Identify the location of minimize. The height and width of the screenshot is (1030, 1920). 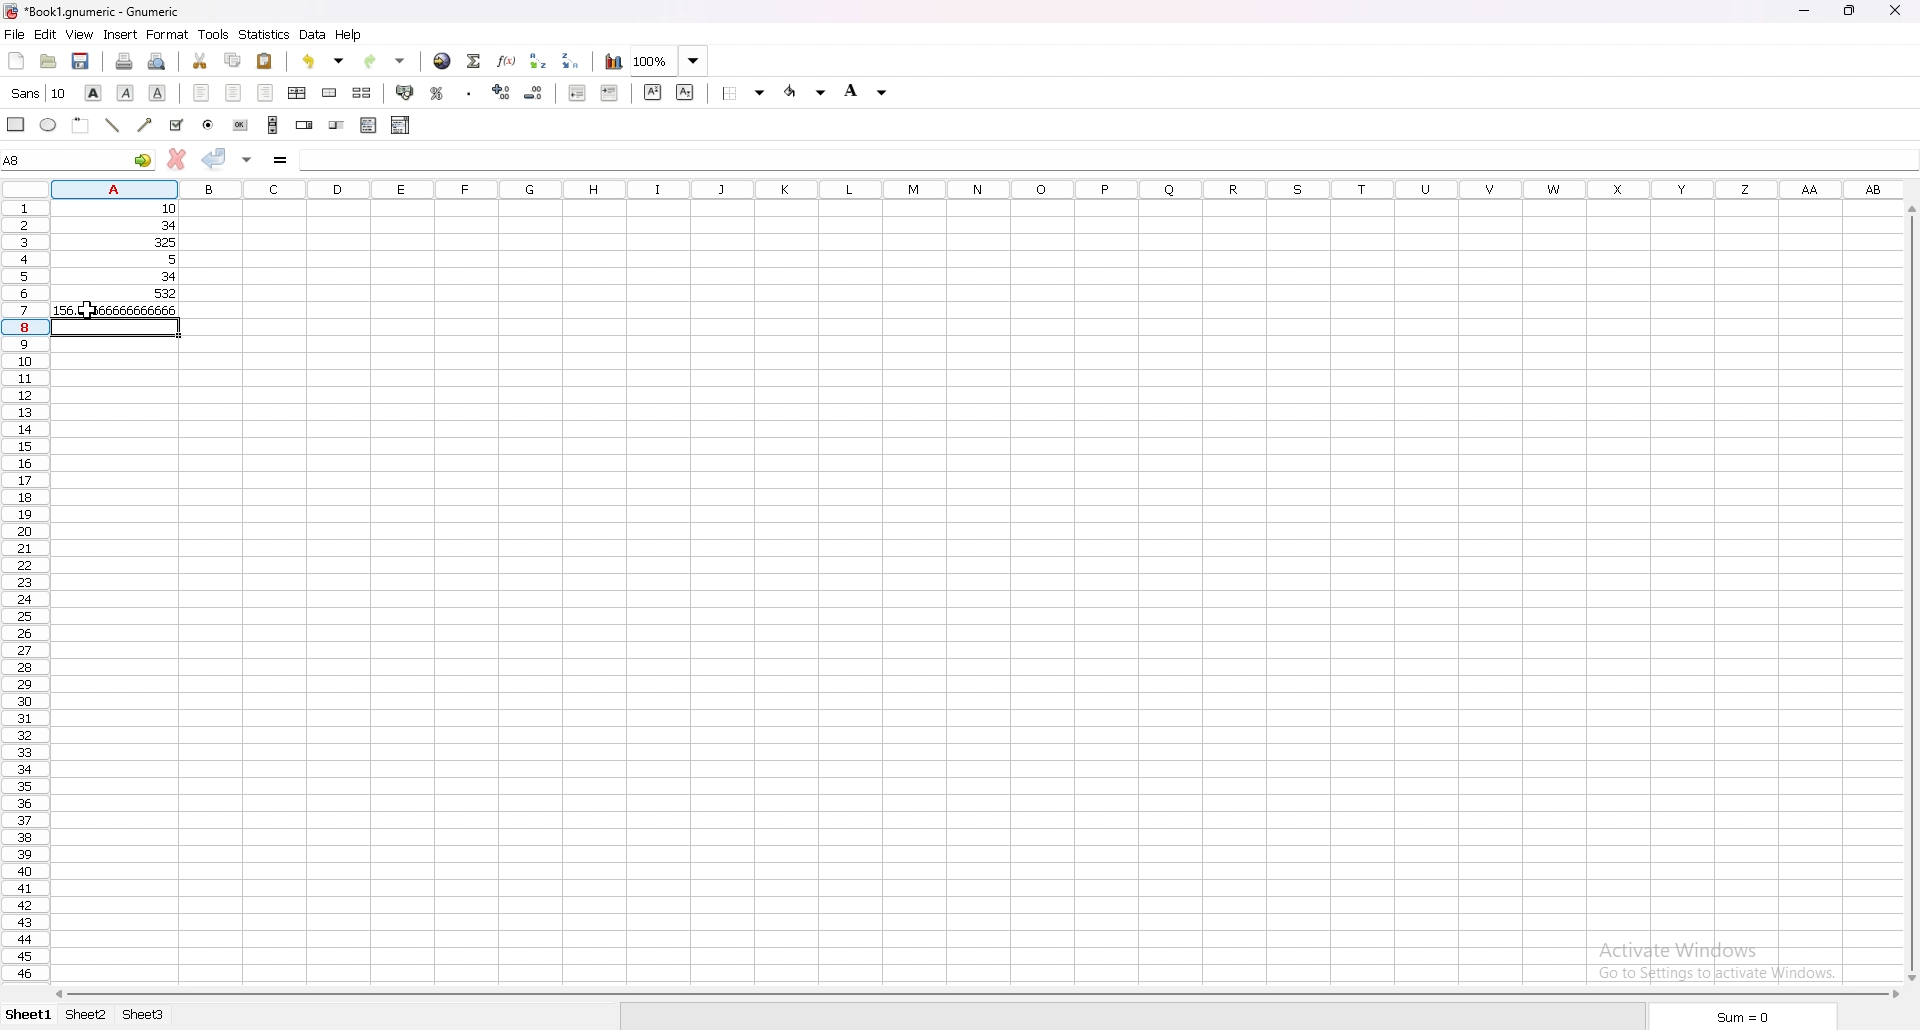
(1802, 12).